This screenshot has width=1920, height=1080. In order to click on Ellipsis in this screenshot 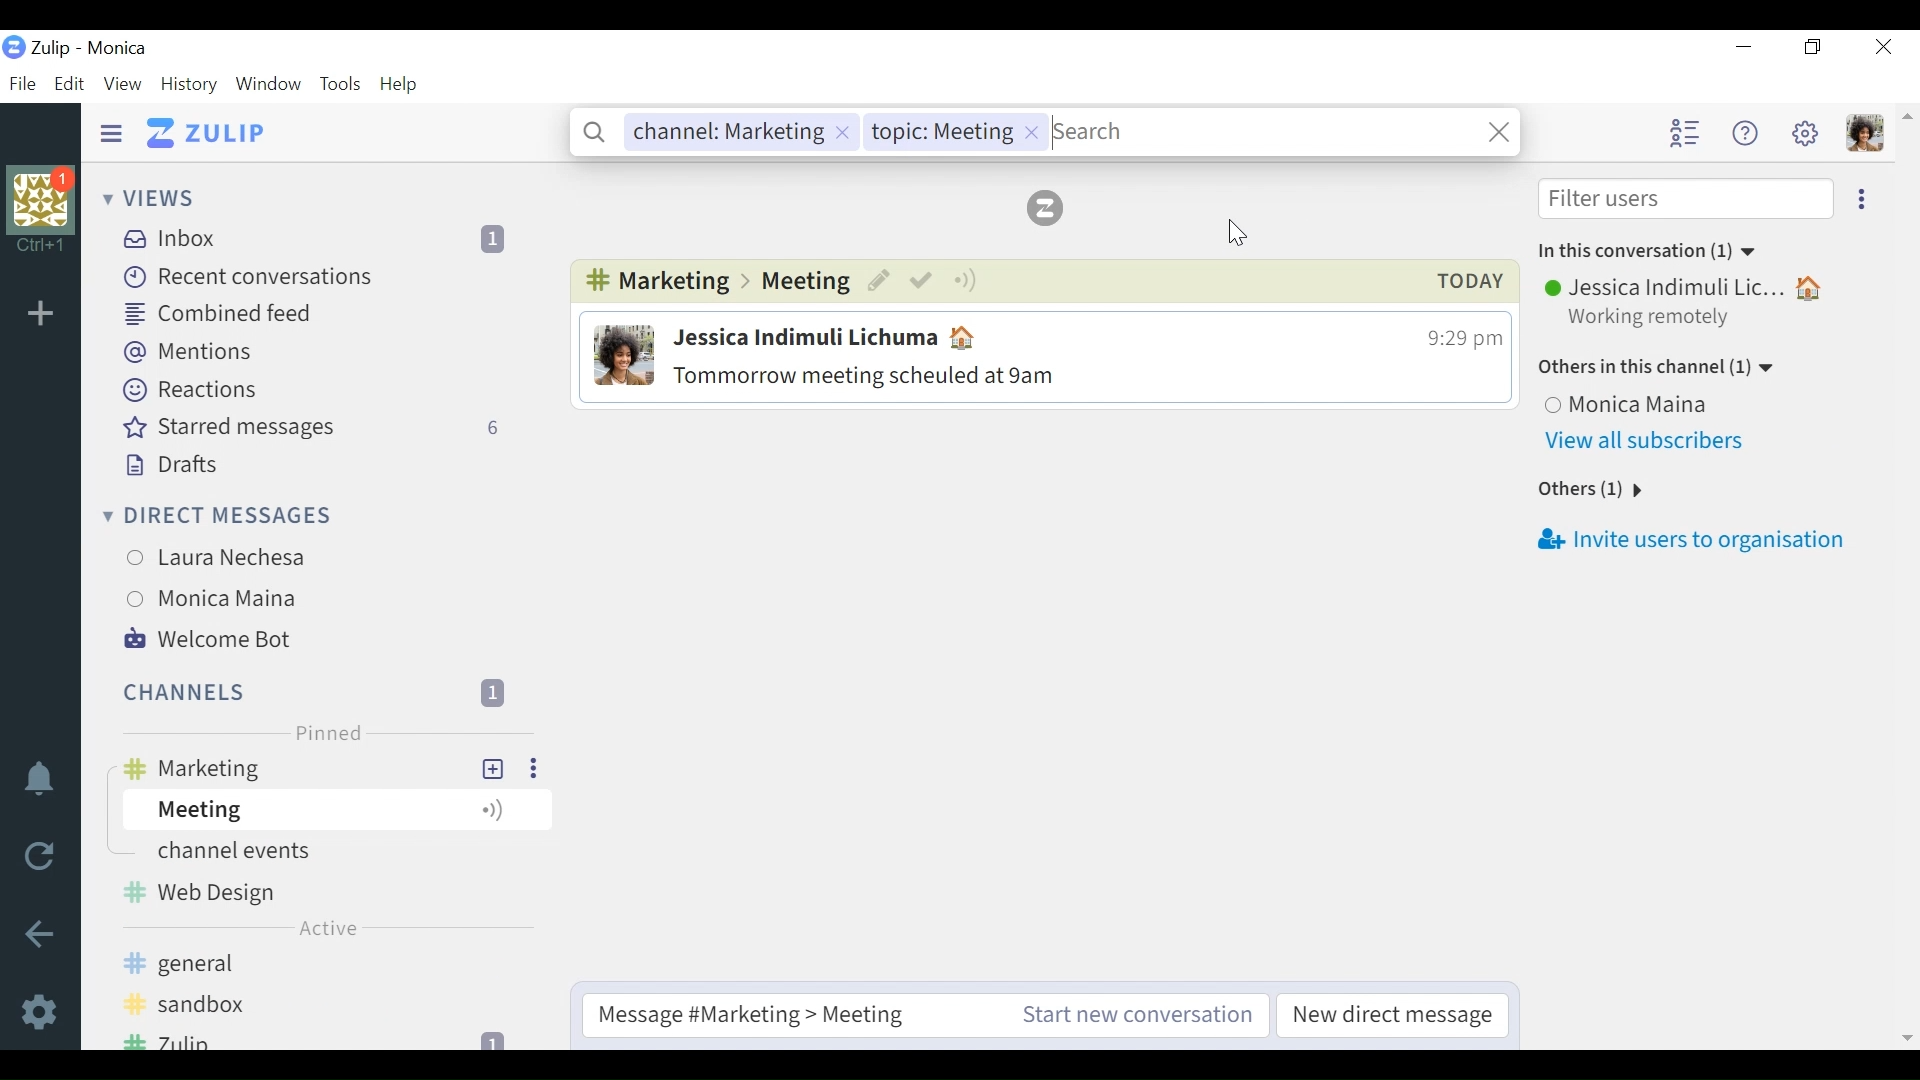, I will do `click(1862, 201)`.